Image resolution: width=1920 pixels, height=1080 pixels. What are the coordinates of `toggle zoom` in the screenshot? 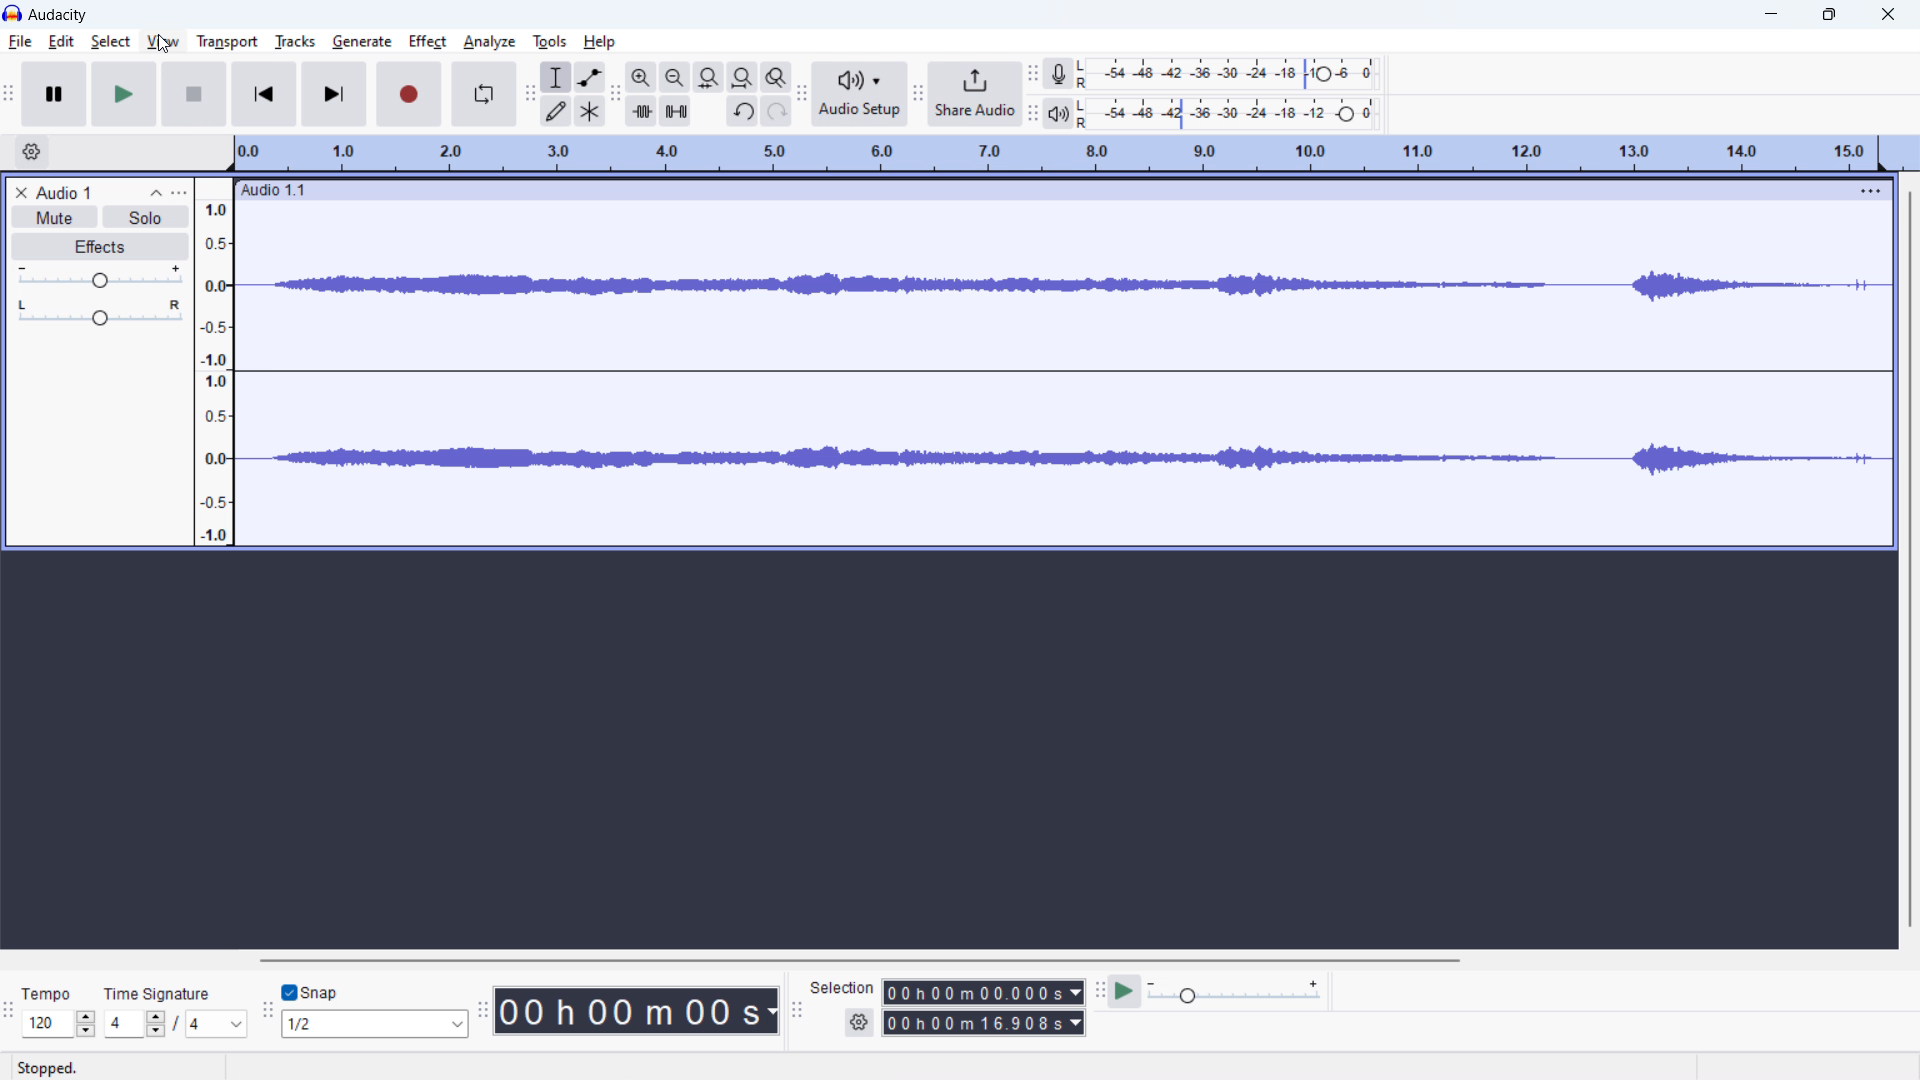 It's located at (776, 77).